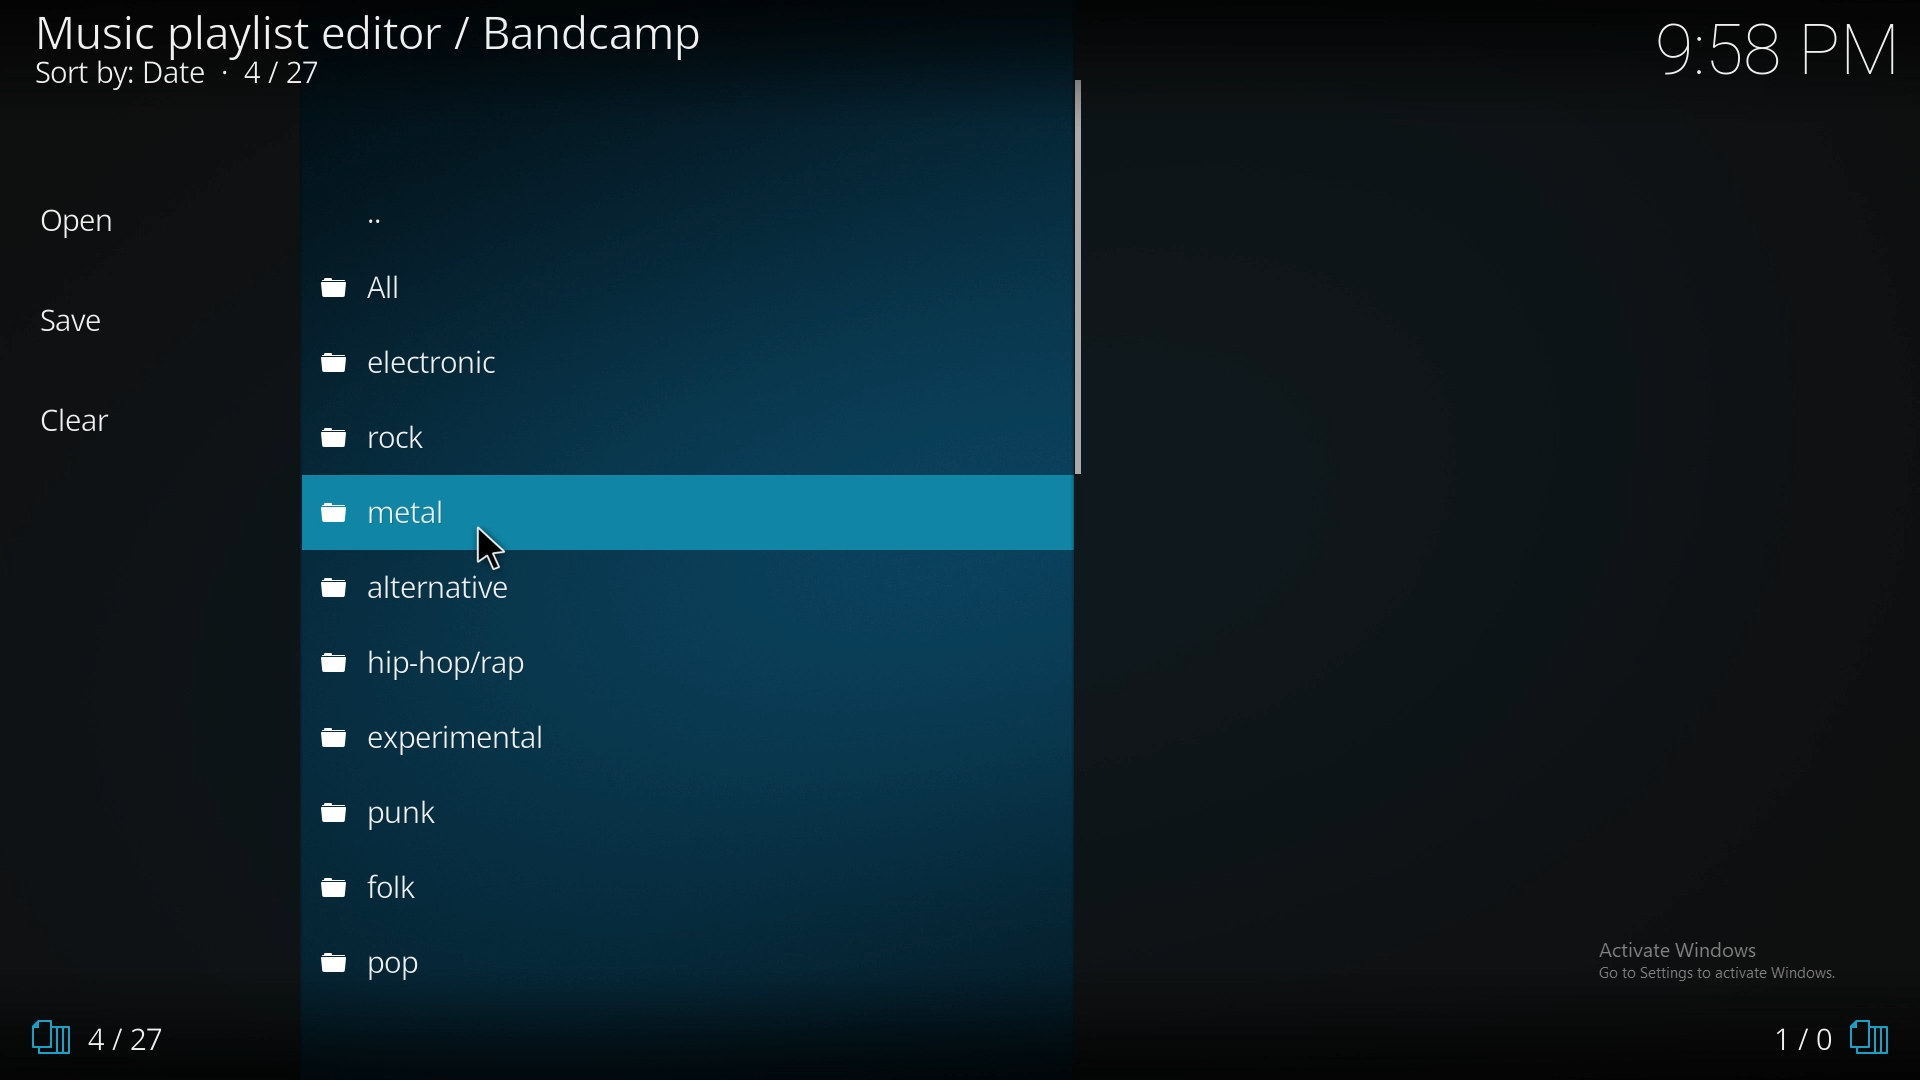 The image size is (1920, 1080). I want to click on music genre, so click(459, 964).